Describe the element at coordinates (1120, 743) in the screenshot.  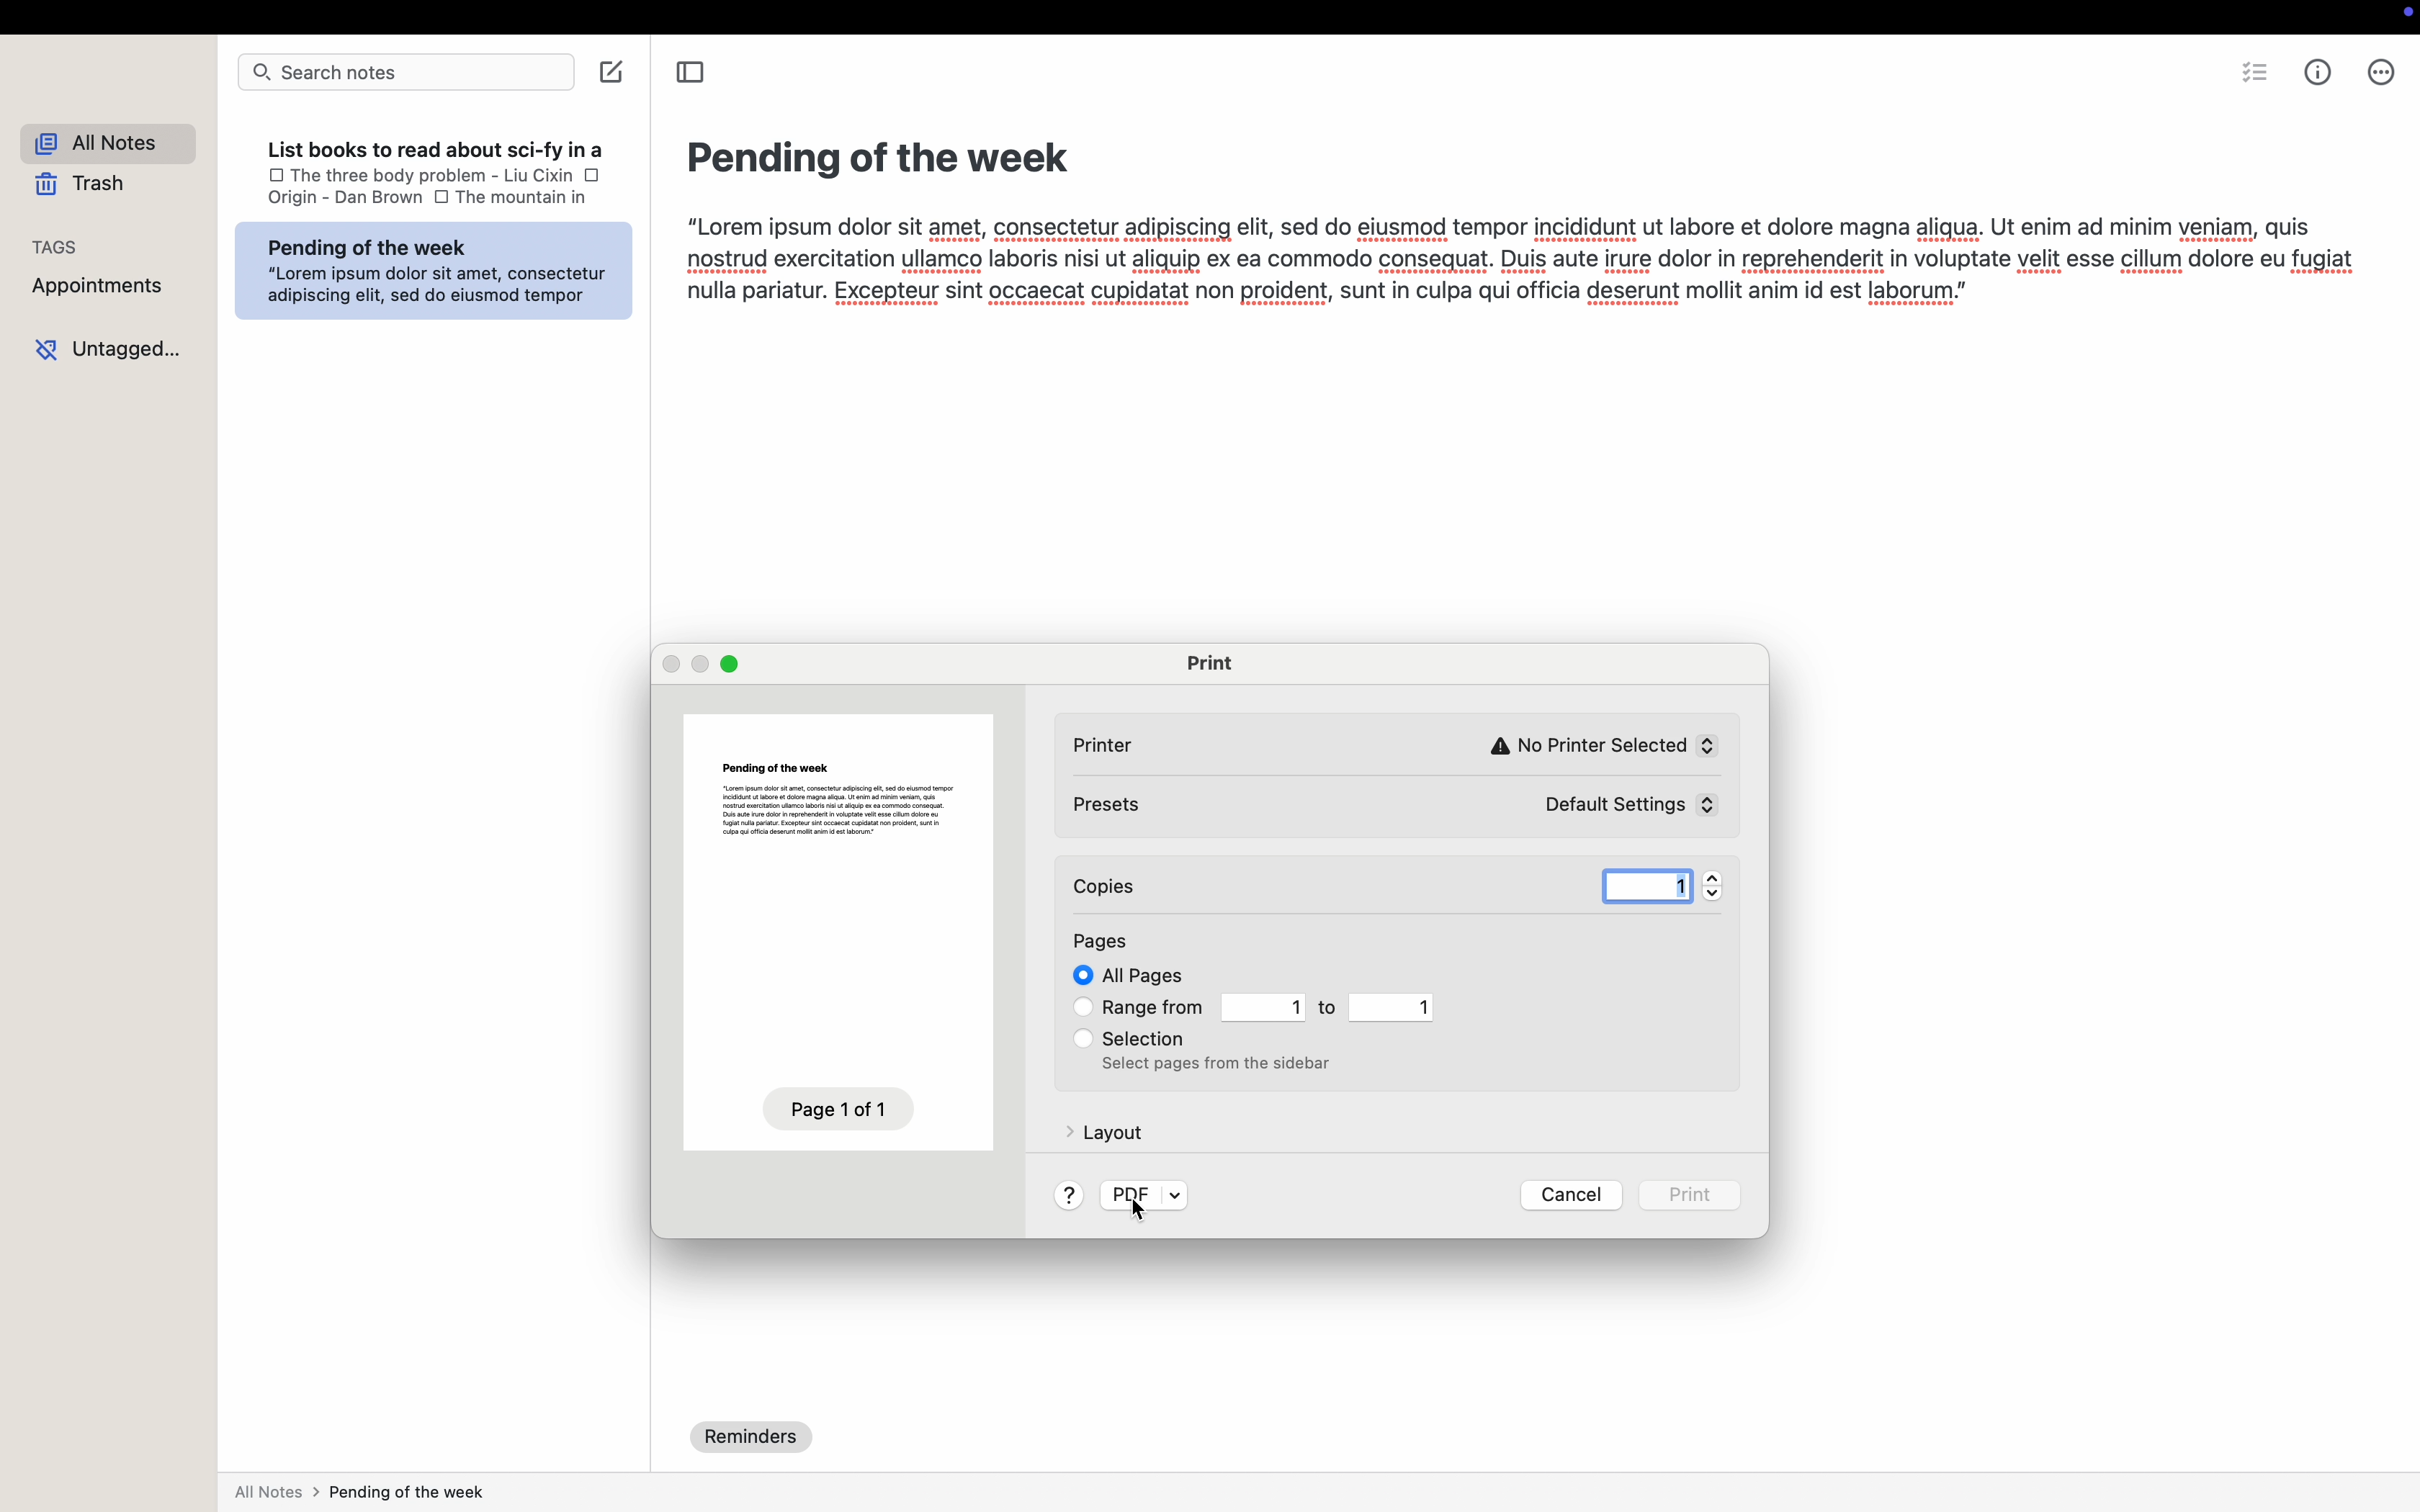
I see `Printer` at that location.